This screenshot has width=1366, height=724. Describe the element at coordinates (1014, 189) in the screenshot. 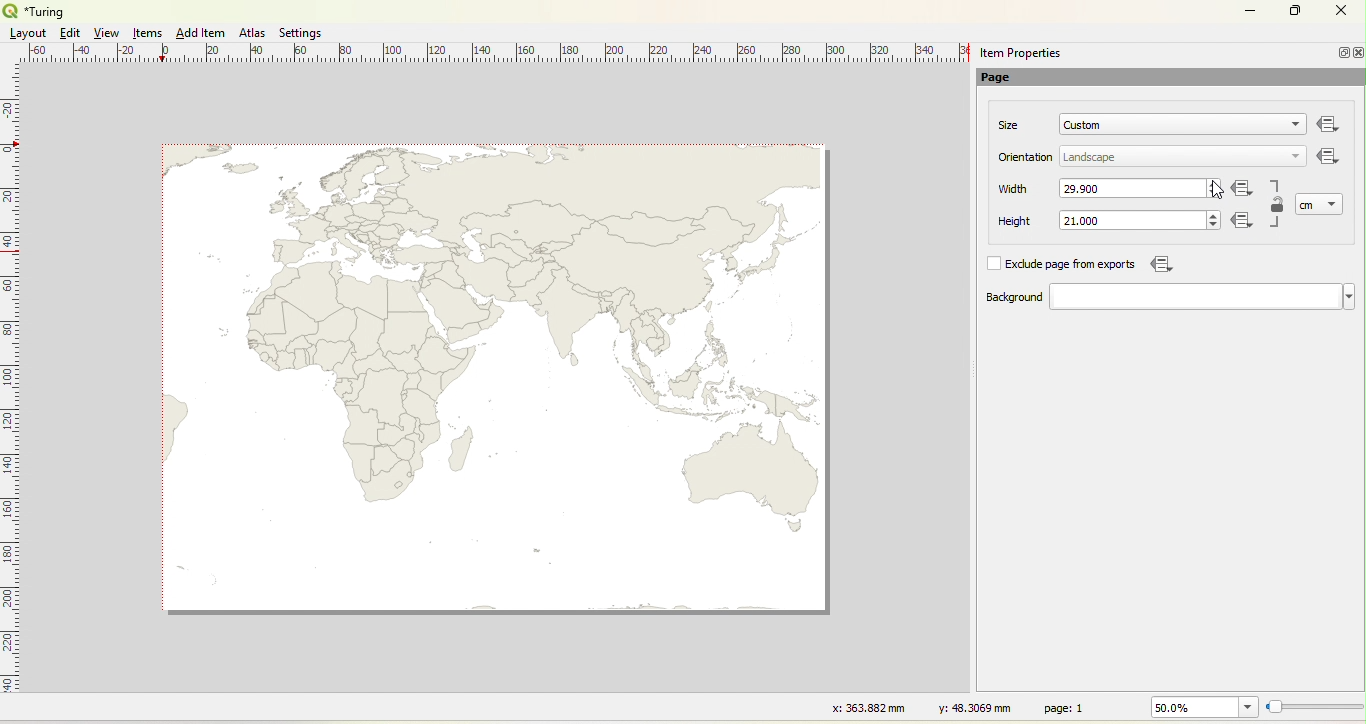

I see `Width` at that location.